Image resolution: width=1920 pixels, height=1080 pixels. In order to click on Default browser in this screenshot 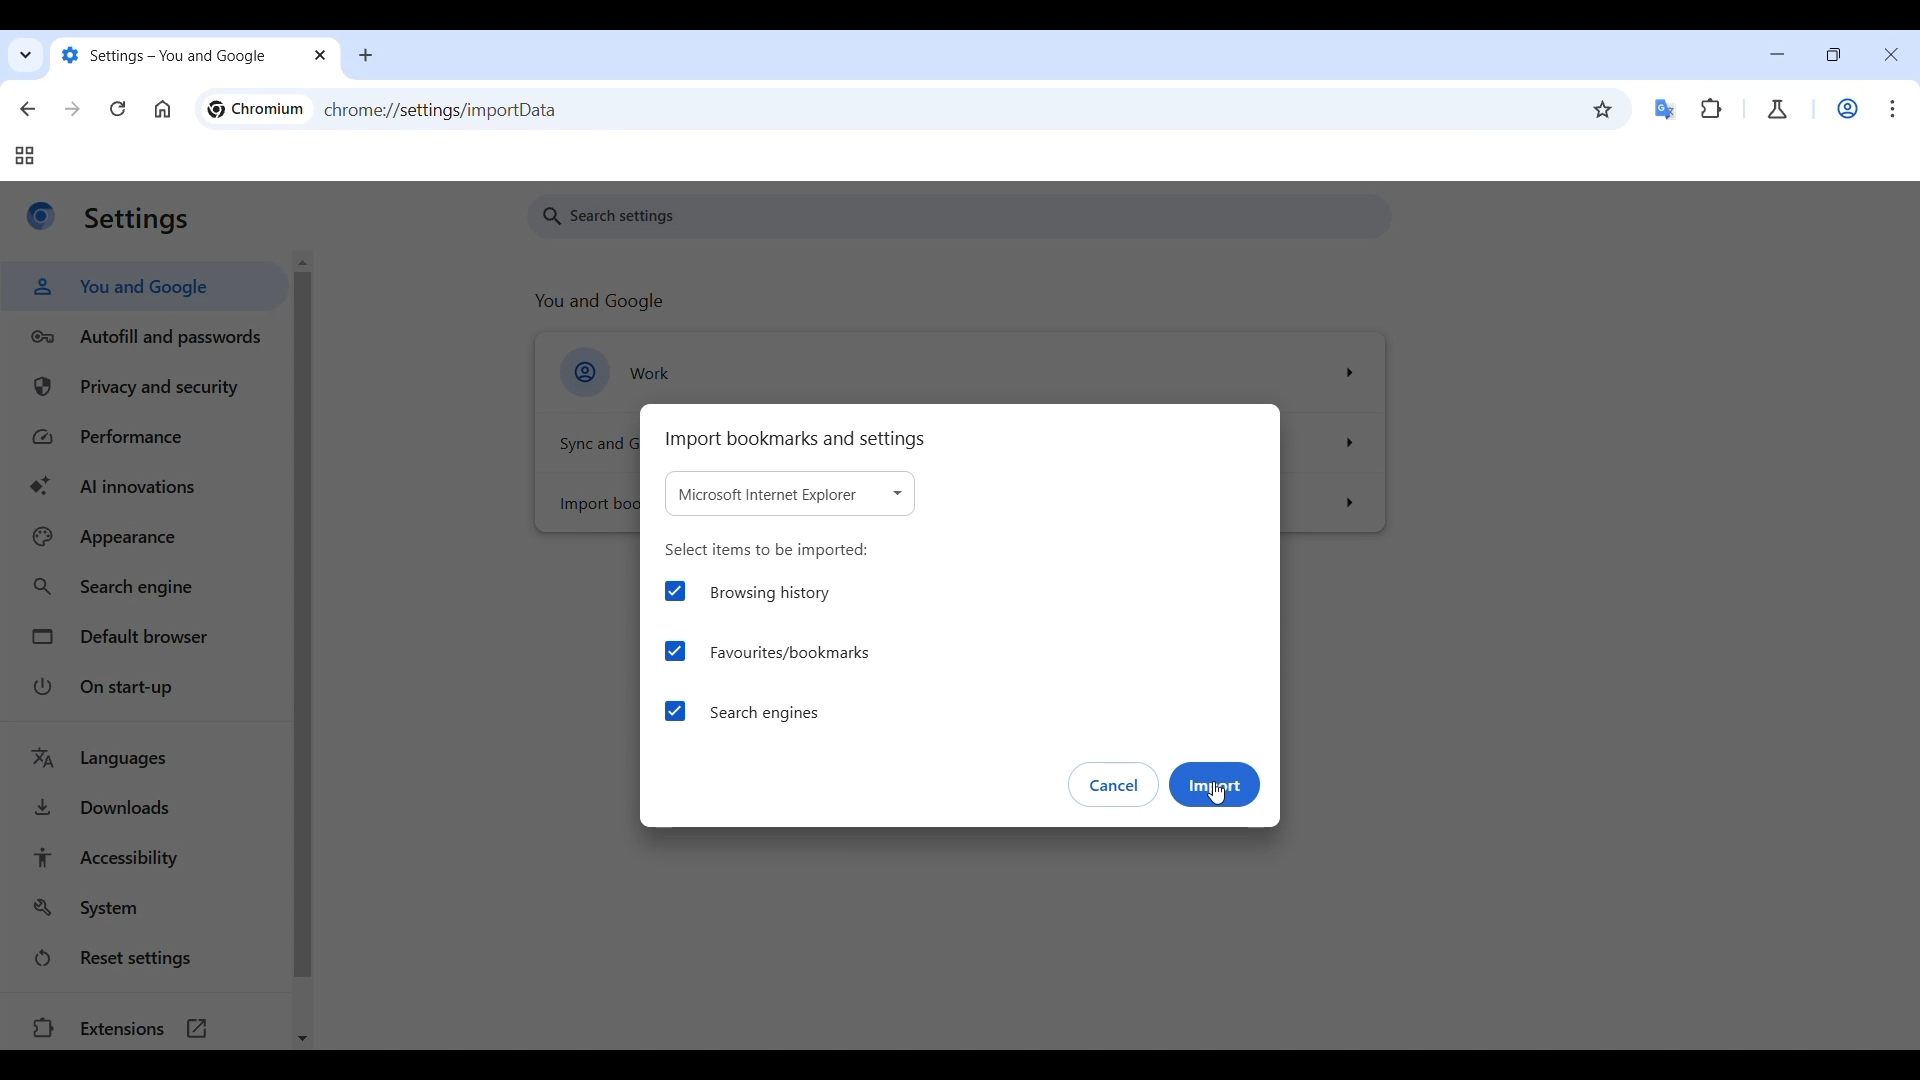, I will do `click(146, 636)`.